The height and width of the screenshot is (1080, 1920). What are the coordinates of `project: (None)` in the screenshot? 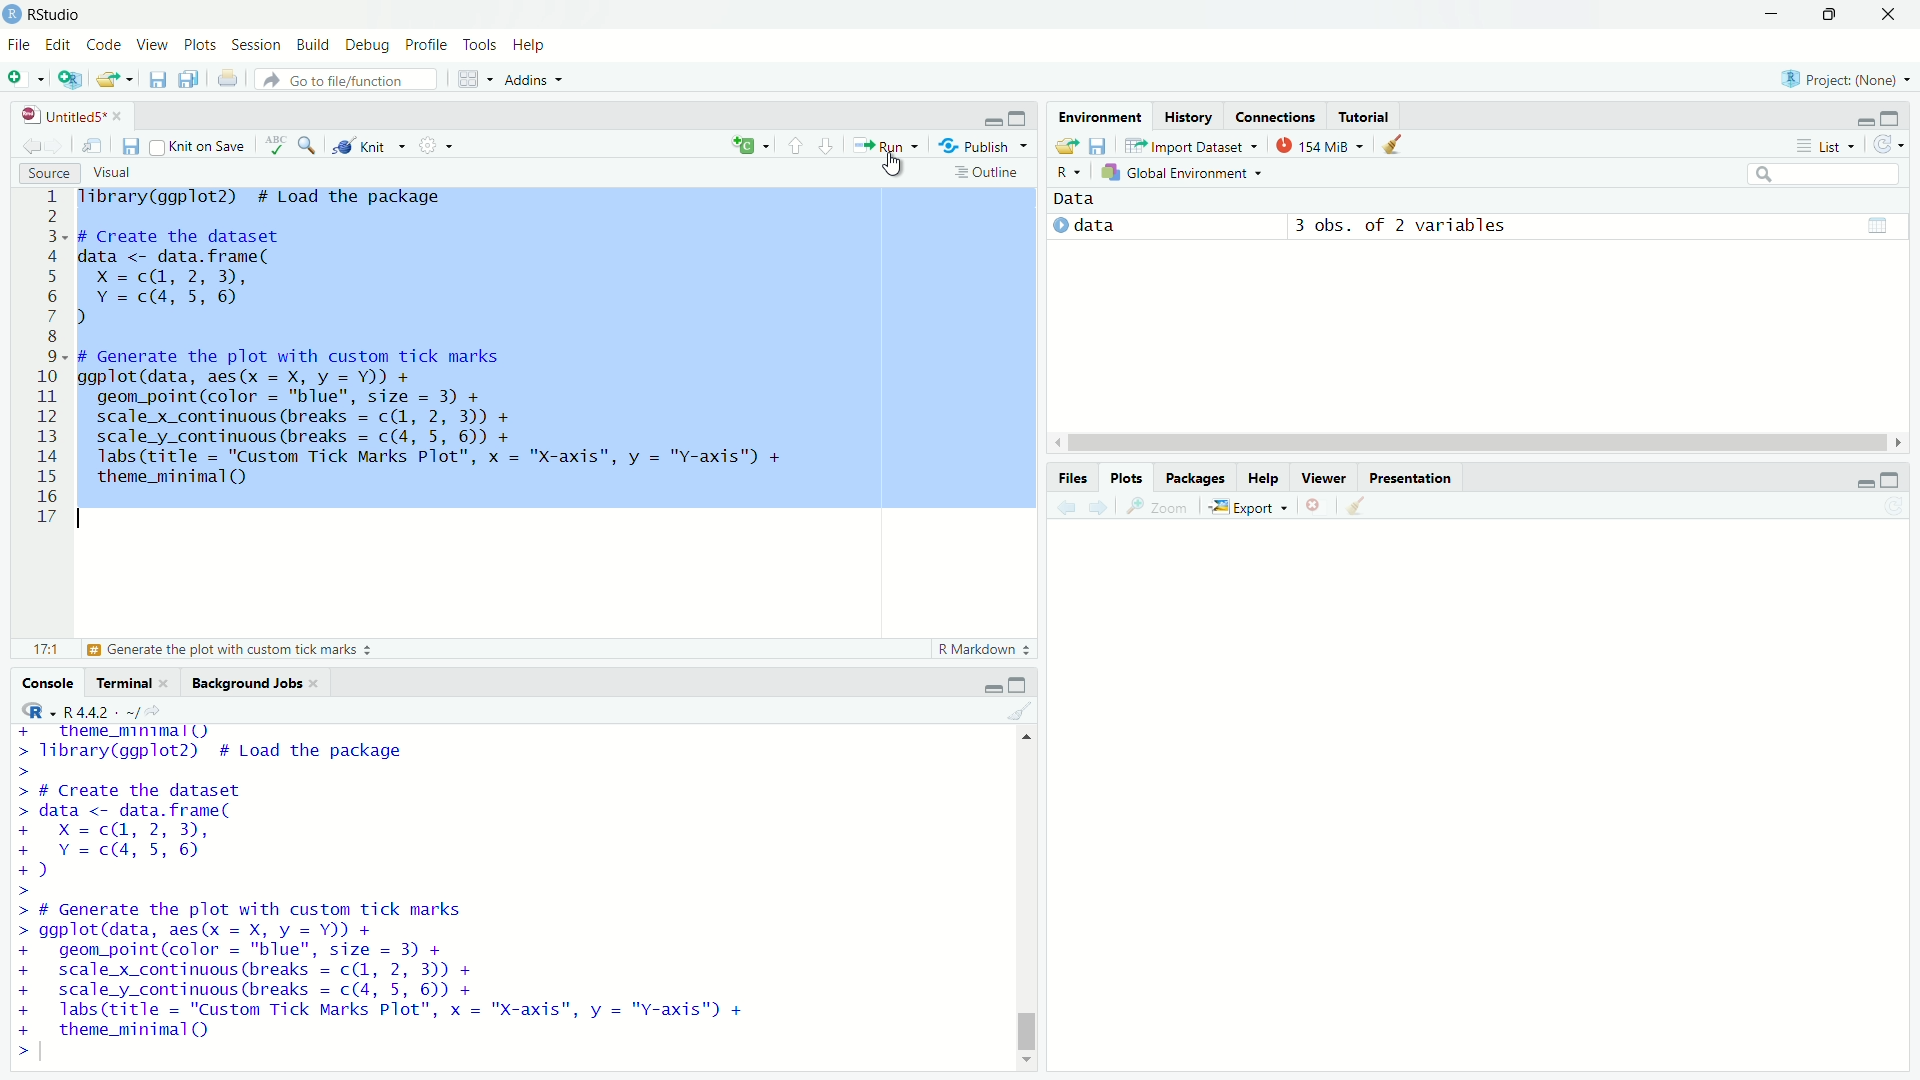 It's located at (1844, 74).